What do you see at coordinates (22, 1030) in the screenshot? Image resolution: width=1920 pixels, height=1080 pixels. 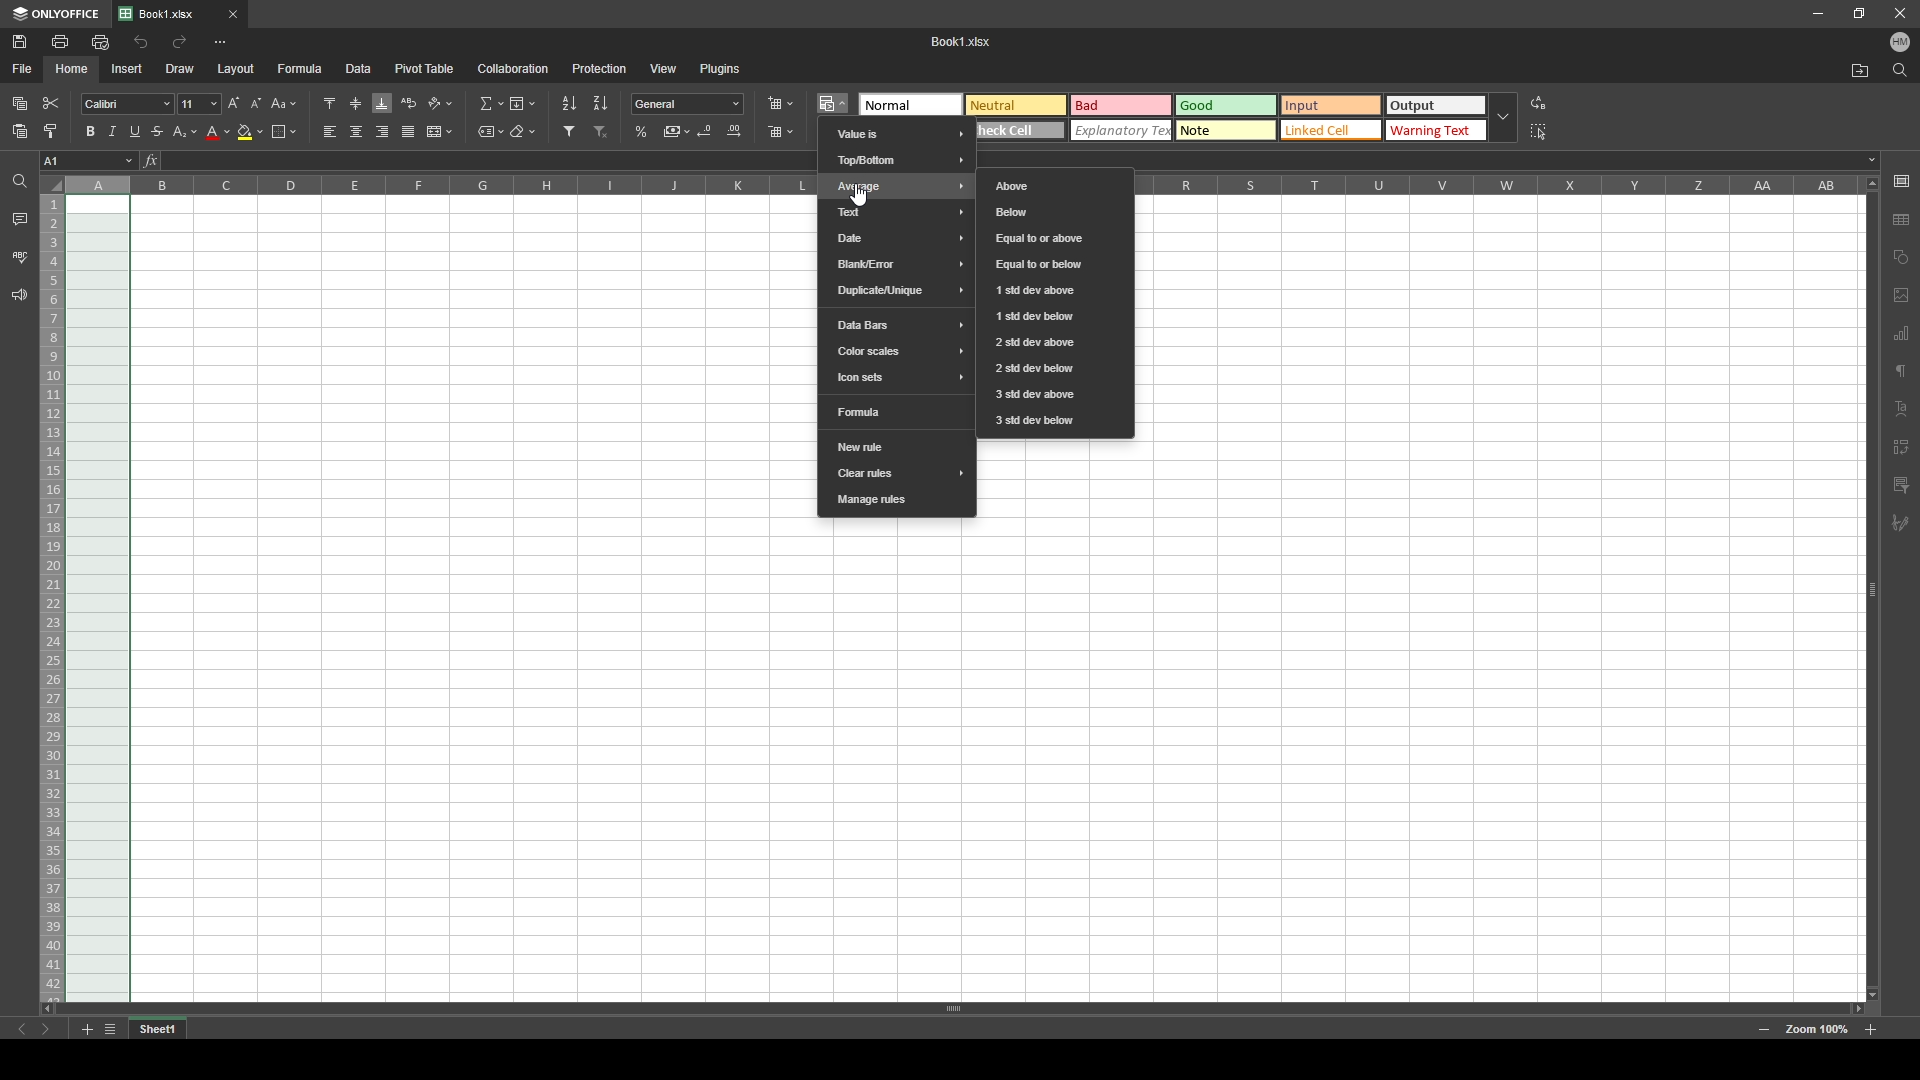 I see `previous` at bounding box center [22, 1030].